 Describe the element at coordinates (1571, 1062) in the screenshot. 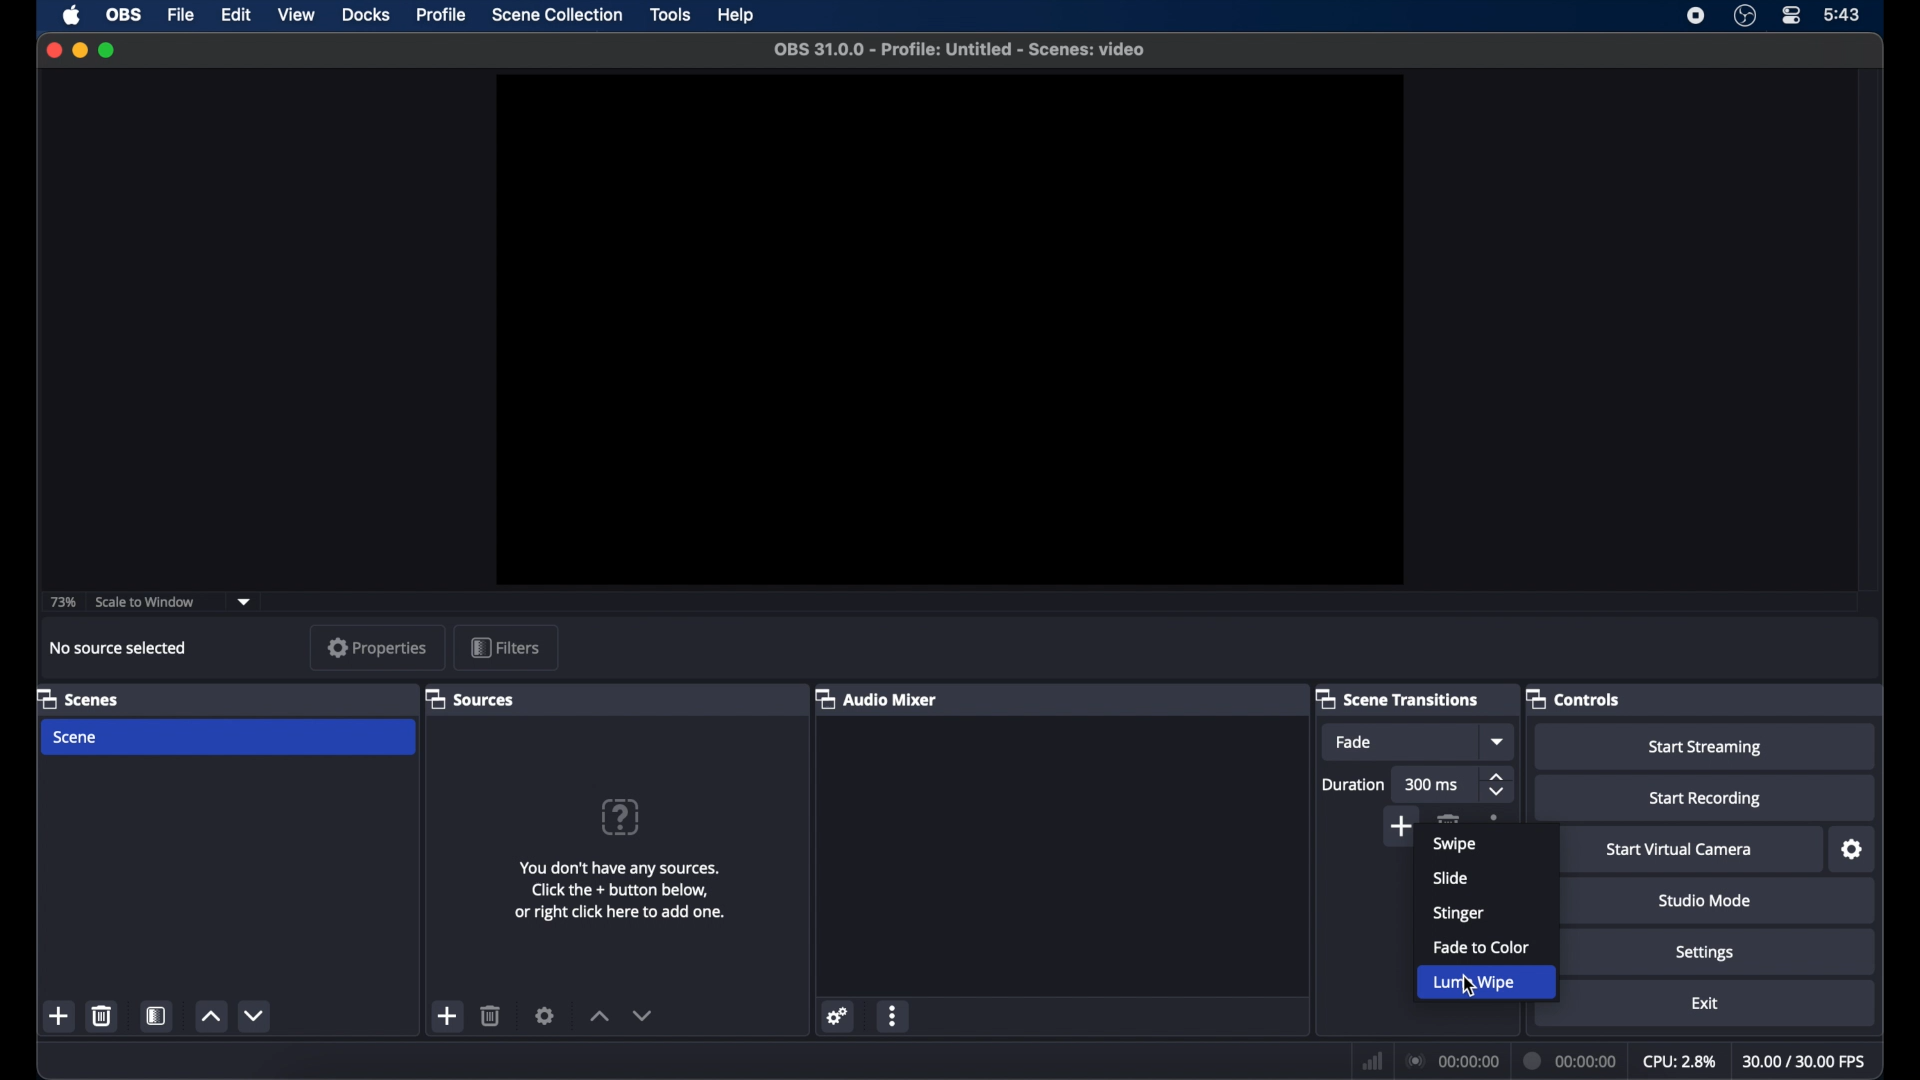

I see `duration` at that location.